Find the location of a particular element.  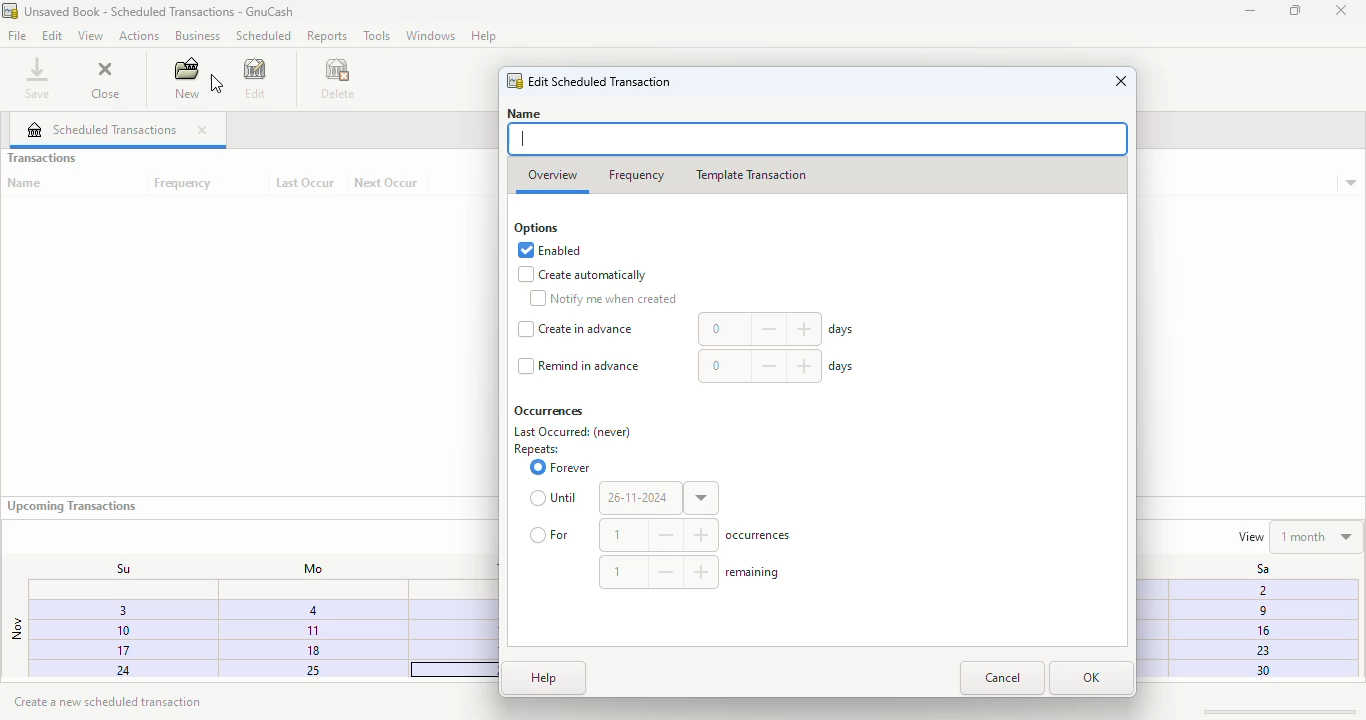

transaction details is located at coordinates (1351, 184).